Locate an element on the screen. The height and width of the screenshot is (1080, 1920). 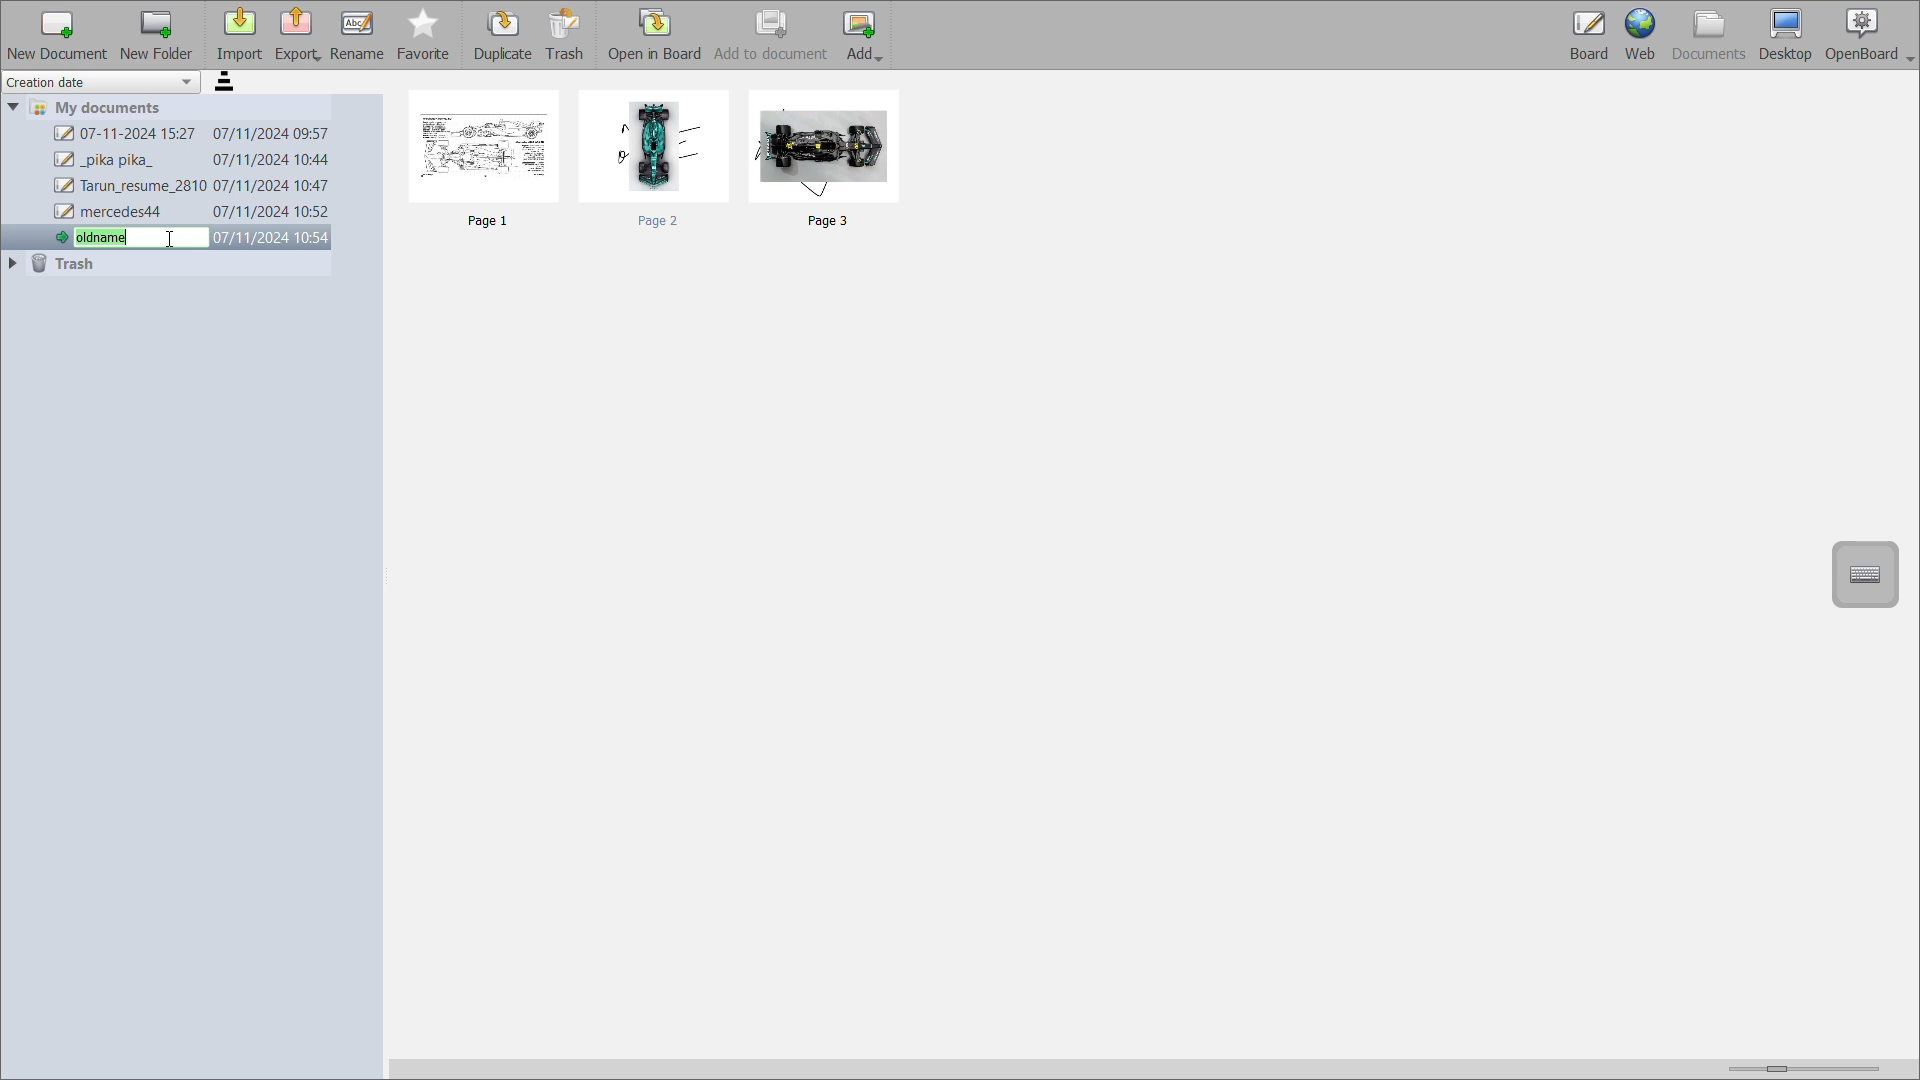
open in board is located at coordinates (658, 36).